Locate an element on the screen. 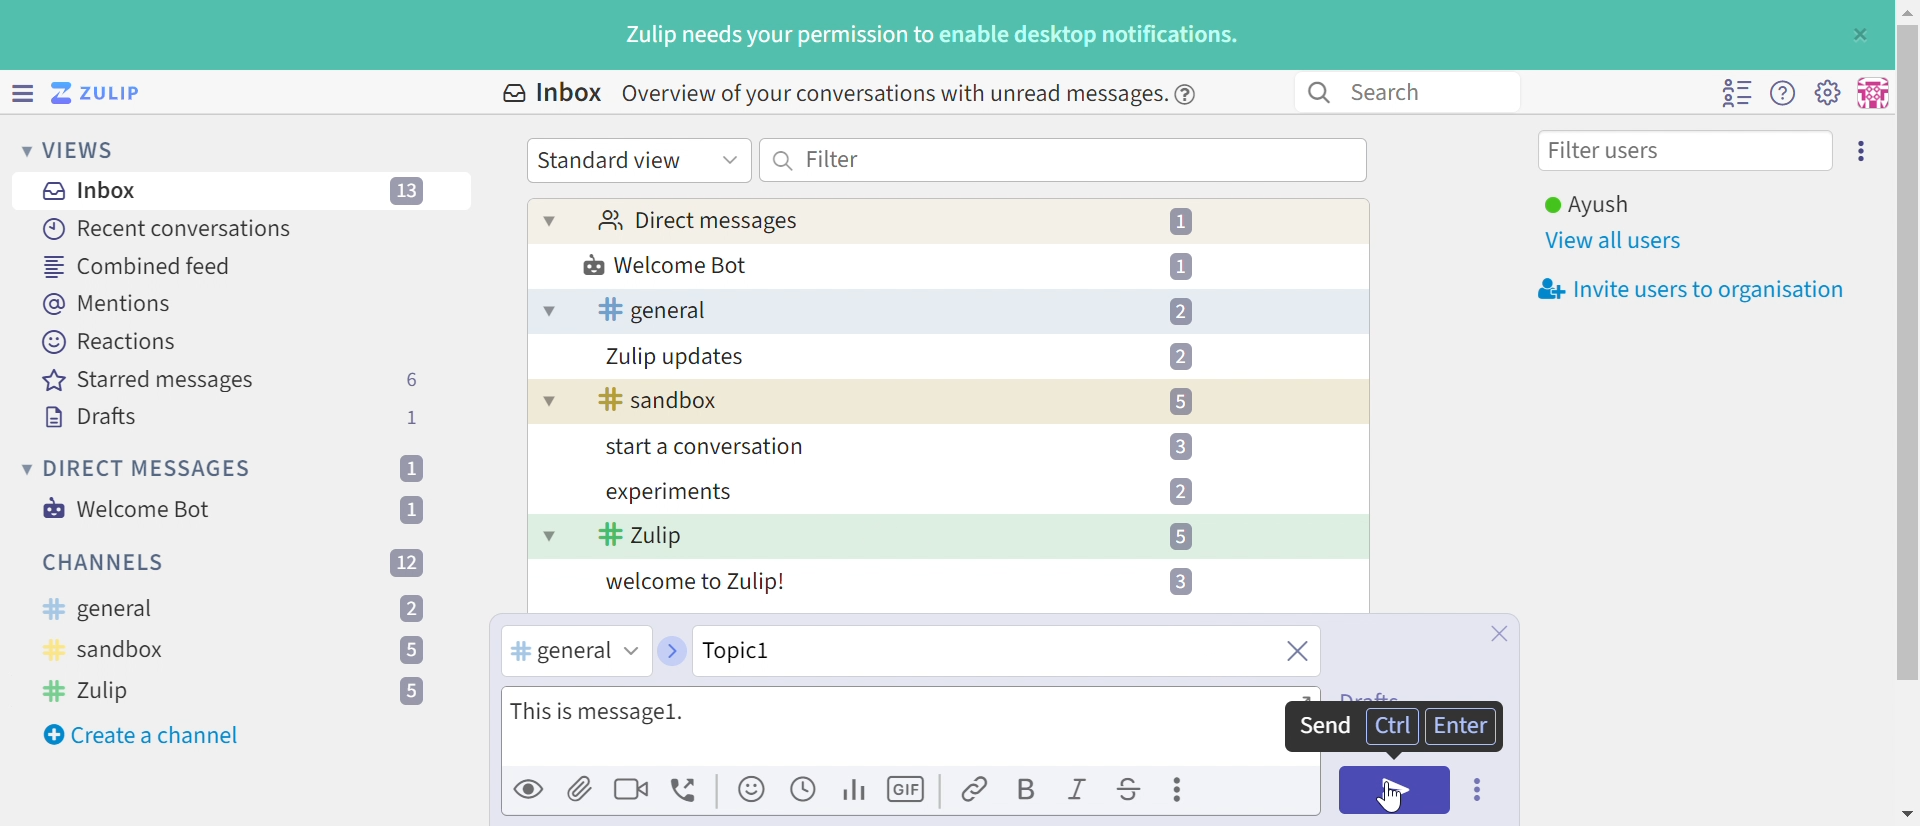 Image resolution: width=1920 pixels, height=826 pixels. move down is located at coordinates (1907, 814).